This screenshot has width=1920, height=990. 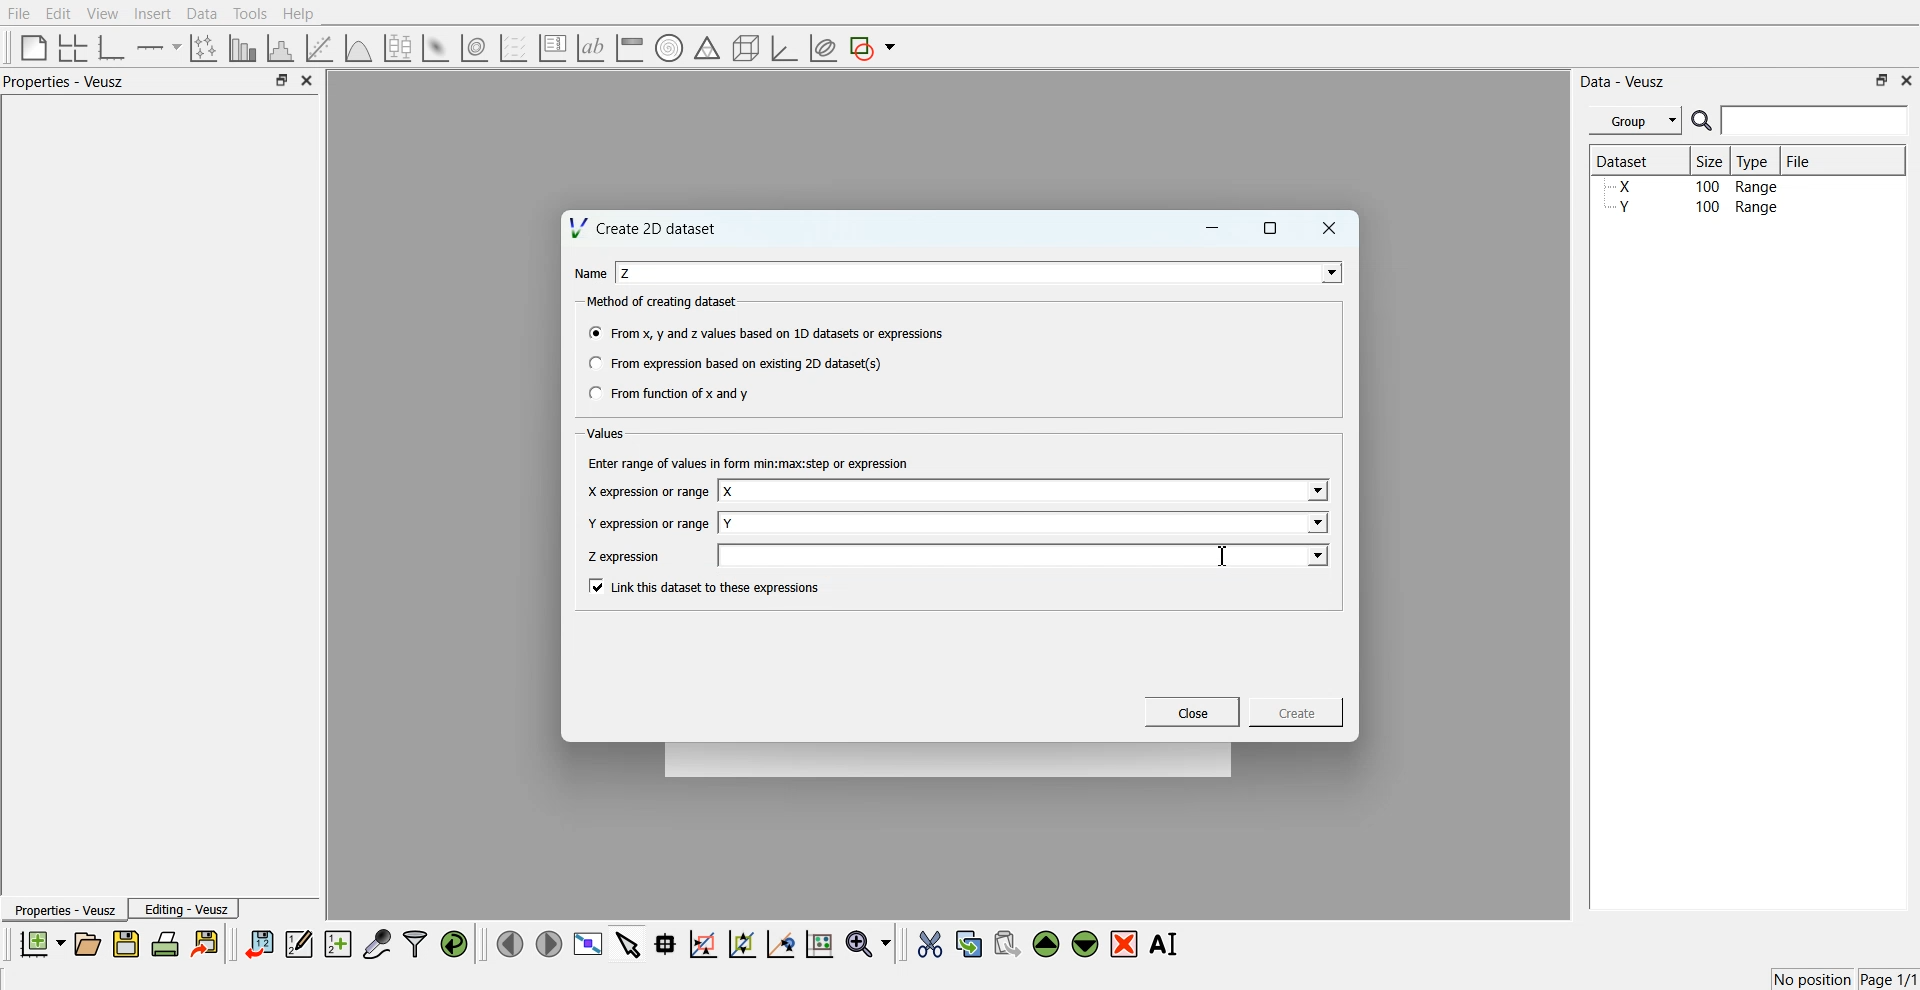 I want to click on Import dataset from veusz, so click(x=259, y=943).